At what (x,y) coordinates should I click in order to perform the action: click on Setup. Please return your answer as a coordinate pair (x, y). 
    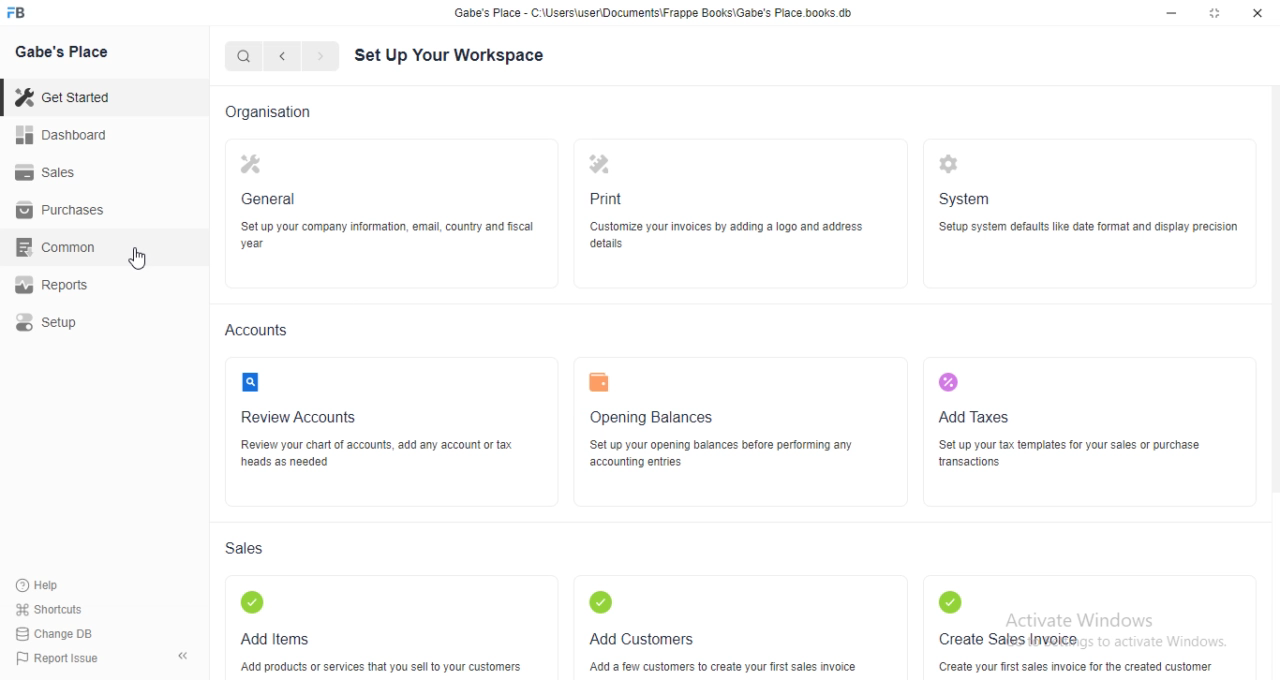
    Looking at the image, I should click on (51, 322).